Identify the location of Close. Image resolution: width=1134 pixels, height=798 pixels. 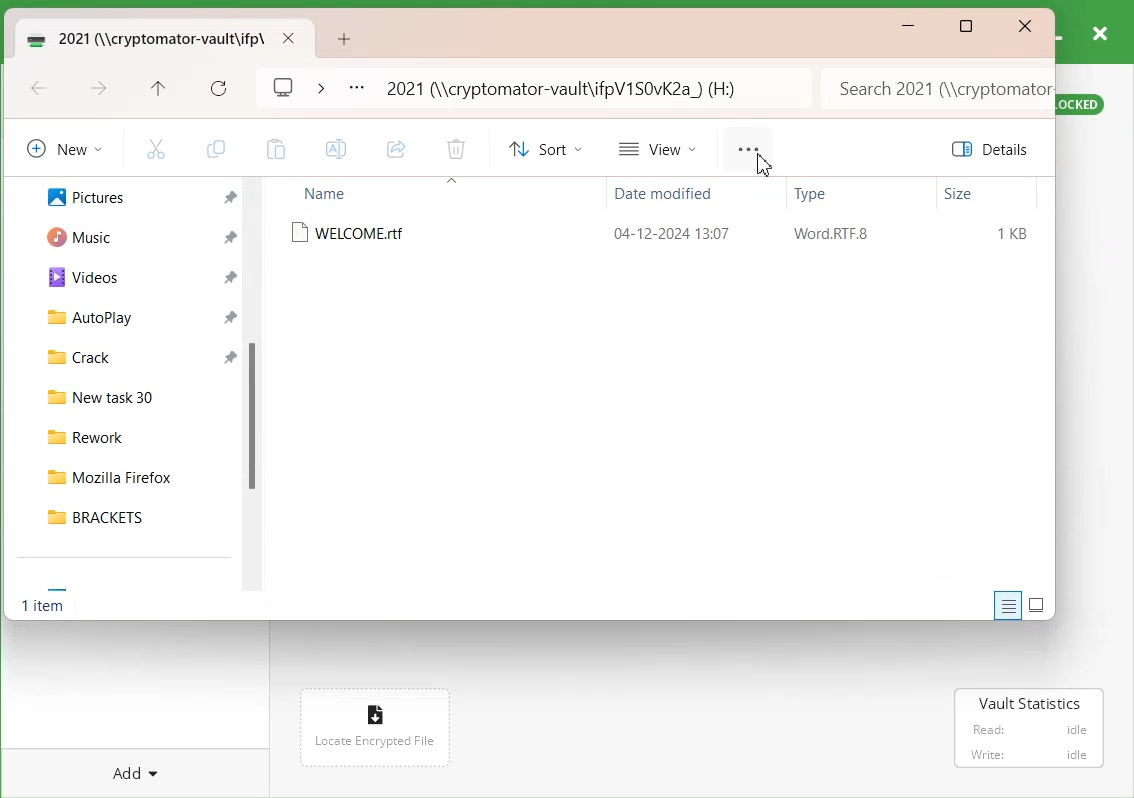
(1025, 27).